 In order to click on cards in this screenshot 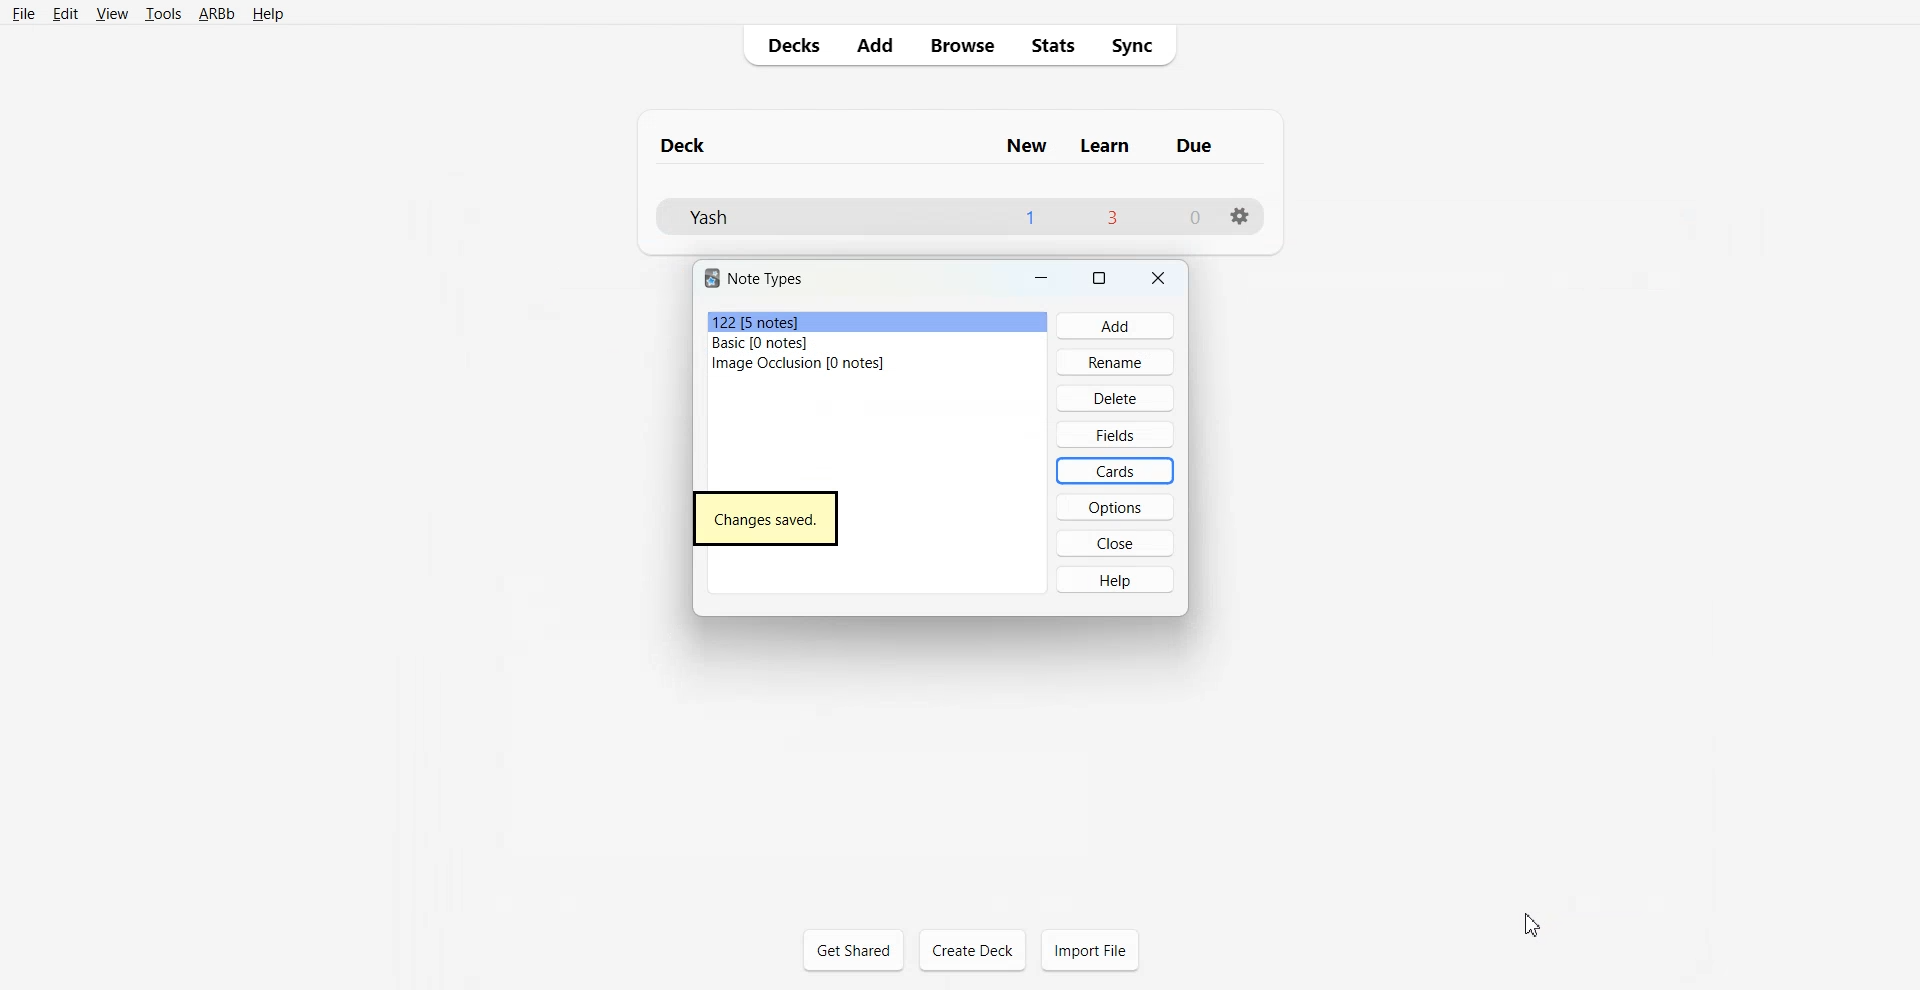, I will do `click(1118, 468)`.